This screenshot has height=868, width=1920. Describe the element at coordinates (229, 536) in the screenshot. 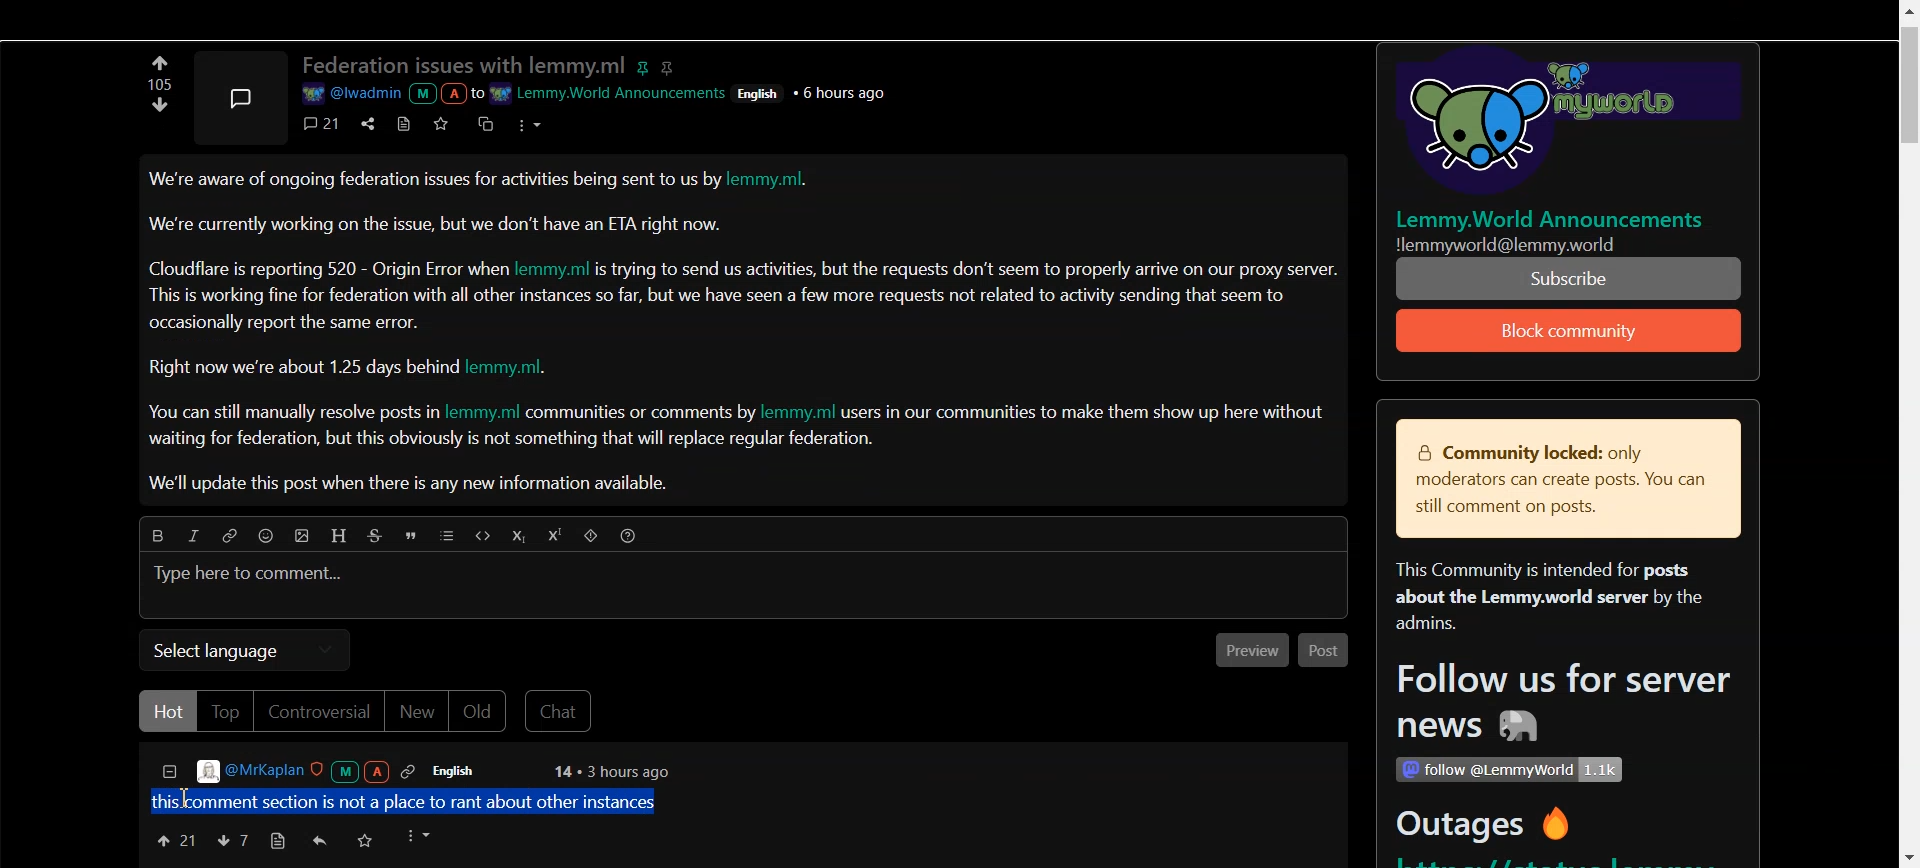

I see `Hyperlink` at that location.